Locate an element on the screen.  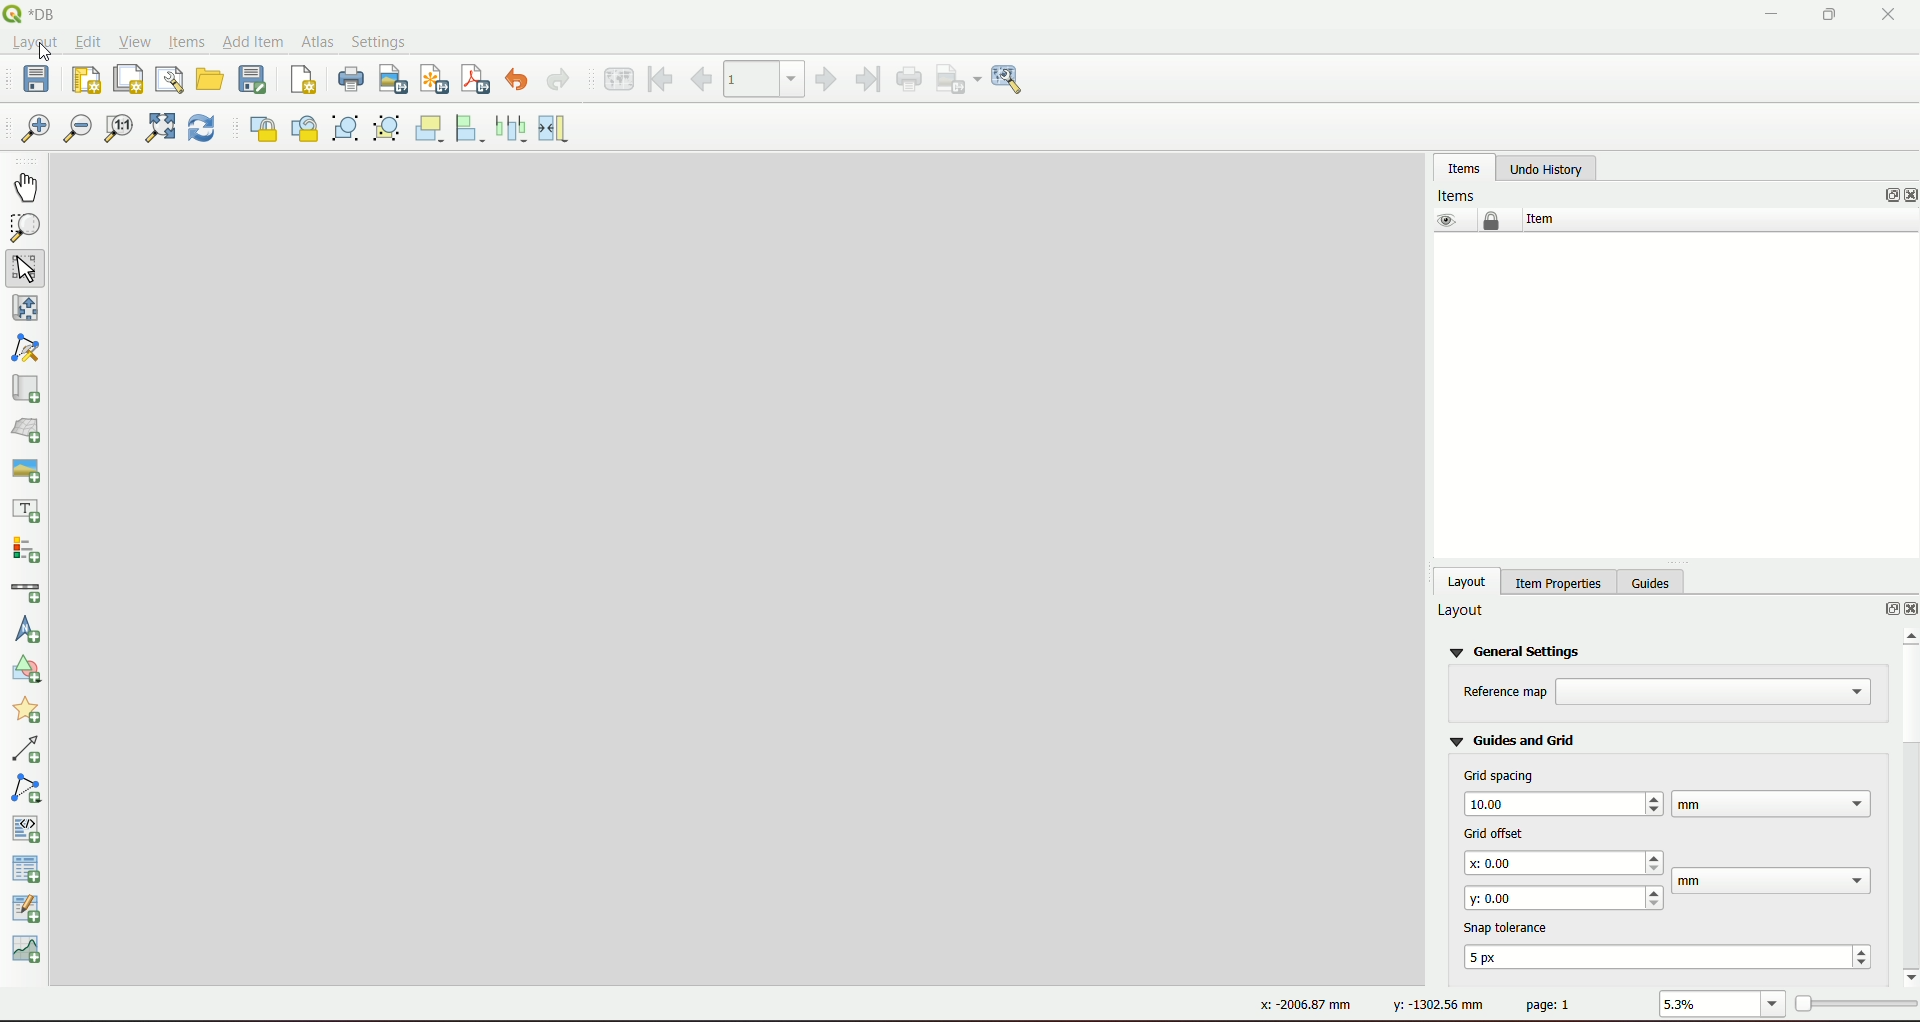
pan layout is located at coordinates (28, 187).